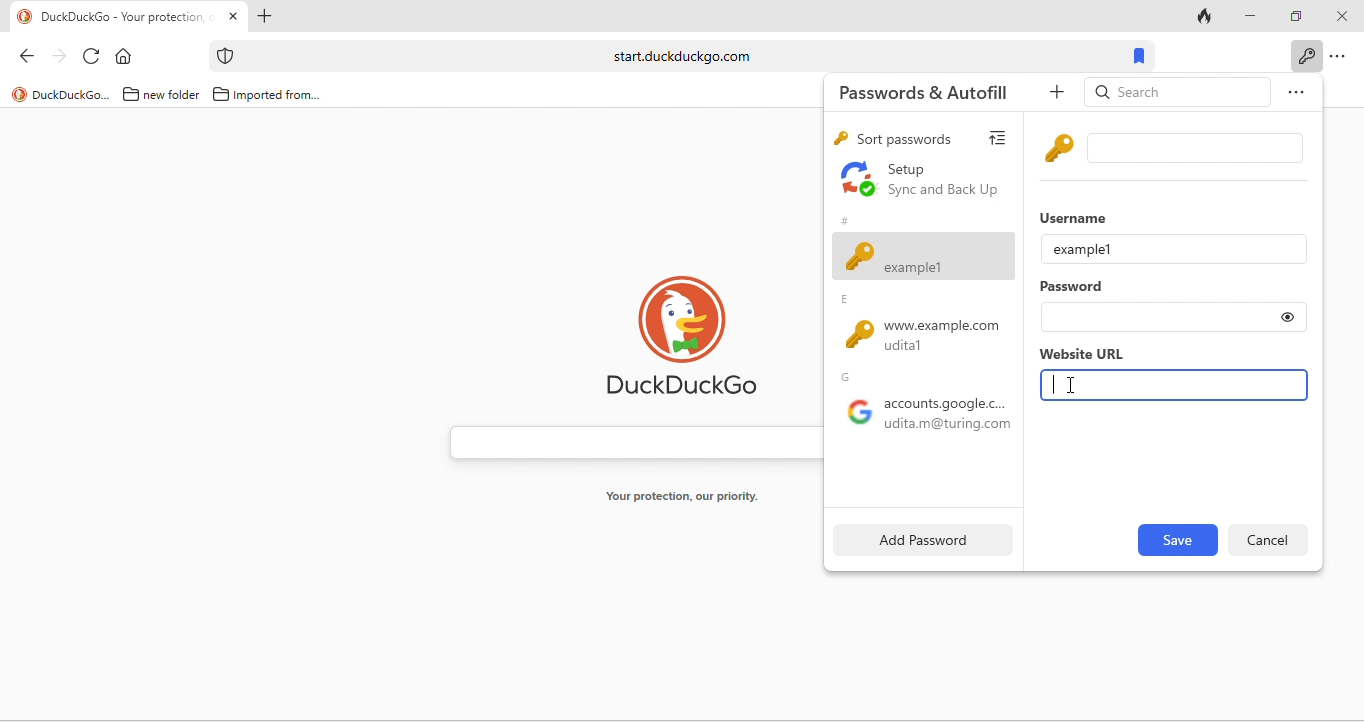 The height and width of the screenshot is (722, 1364). What do you see at coordinates (1060, 93) in the screenshot?
I see `add` at bounding box center [1060, 93].